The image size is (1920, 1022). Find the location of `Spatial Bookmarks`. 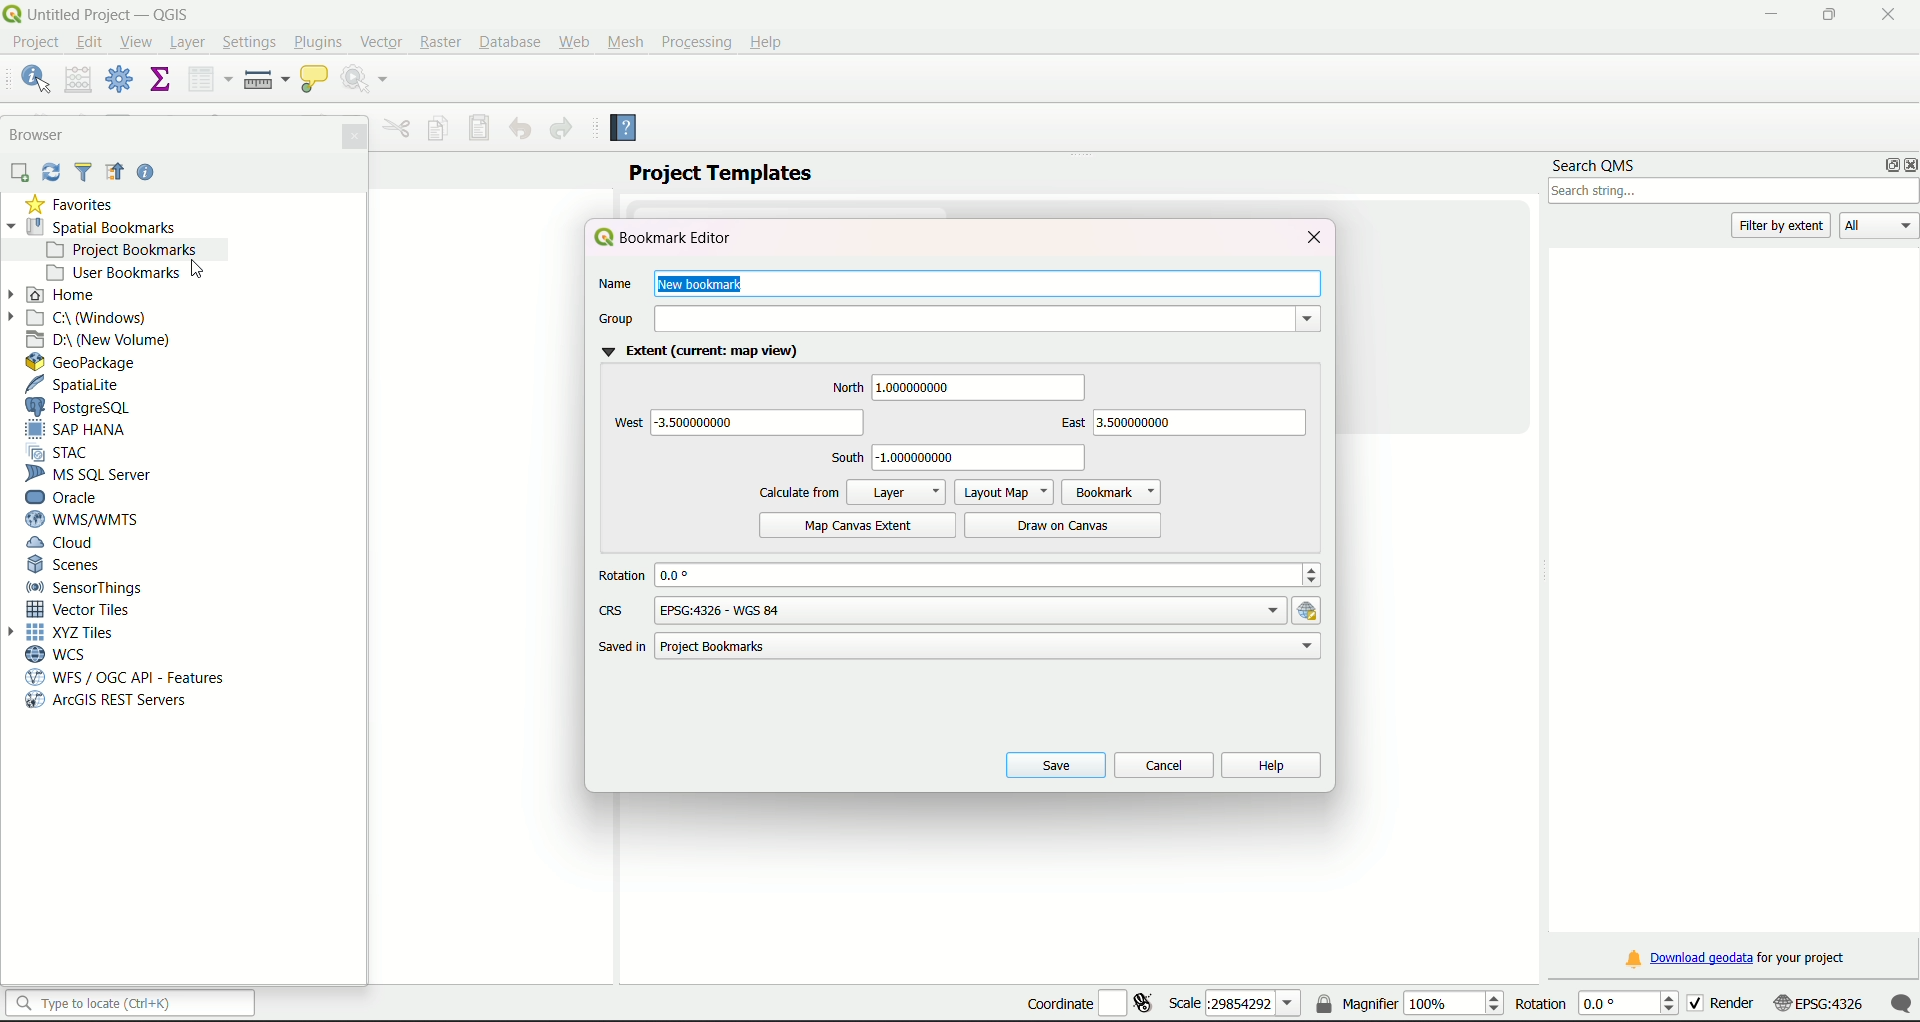

Spatial Bookmarks is located at coordinates (100, 226).